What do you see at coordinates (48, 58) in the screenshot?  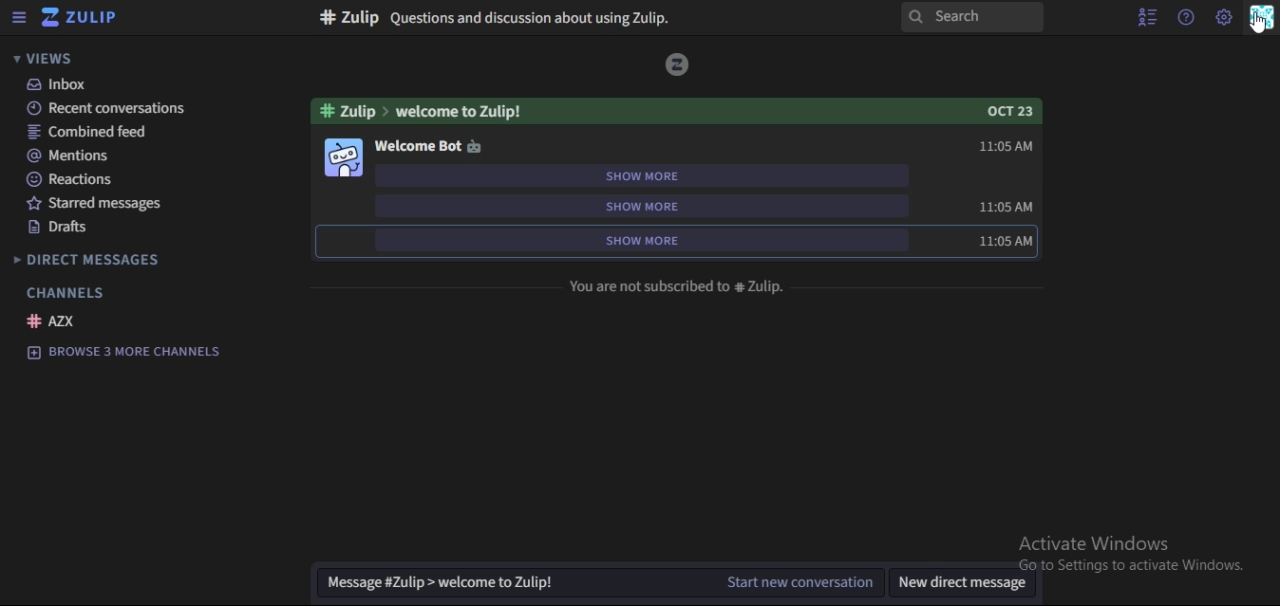 I see `views` at bounding box center [48, 58].